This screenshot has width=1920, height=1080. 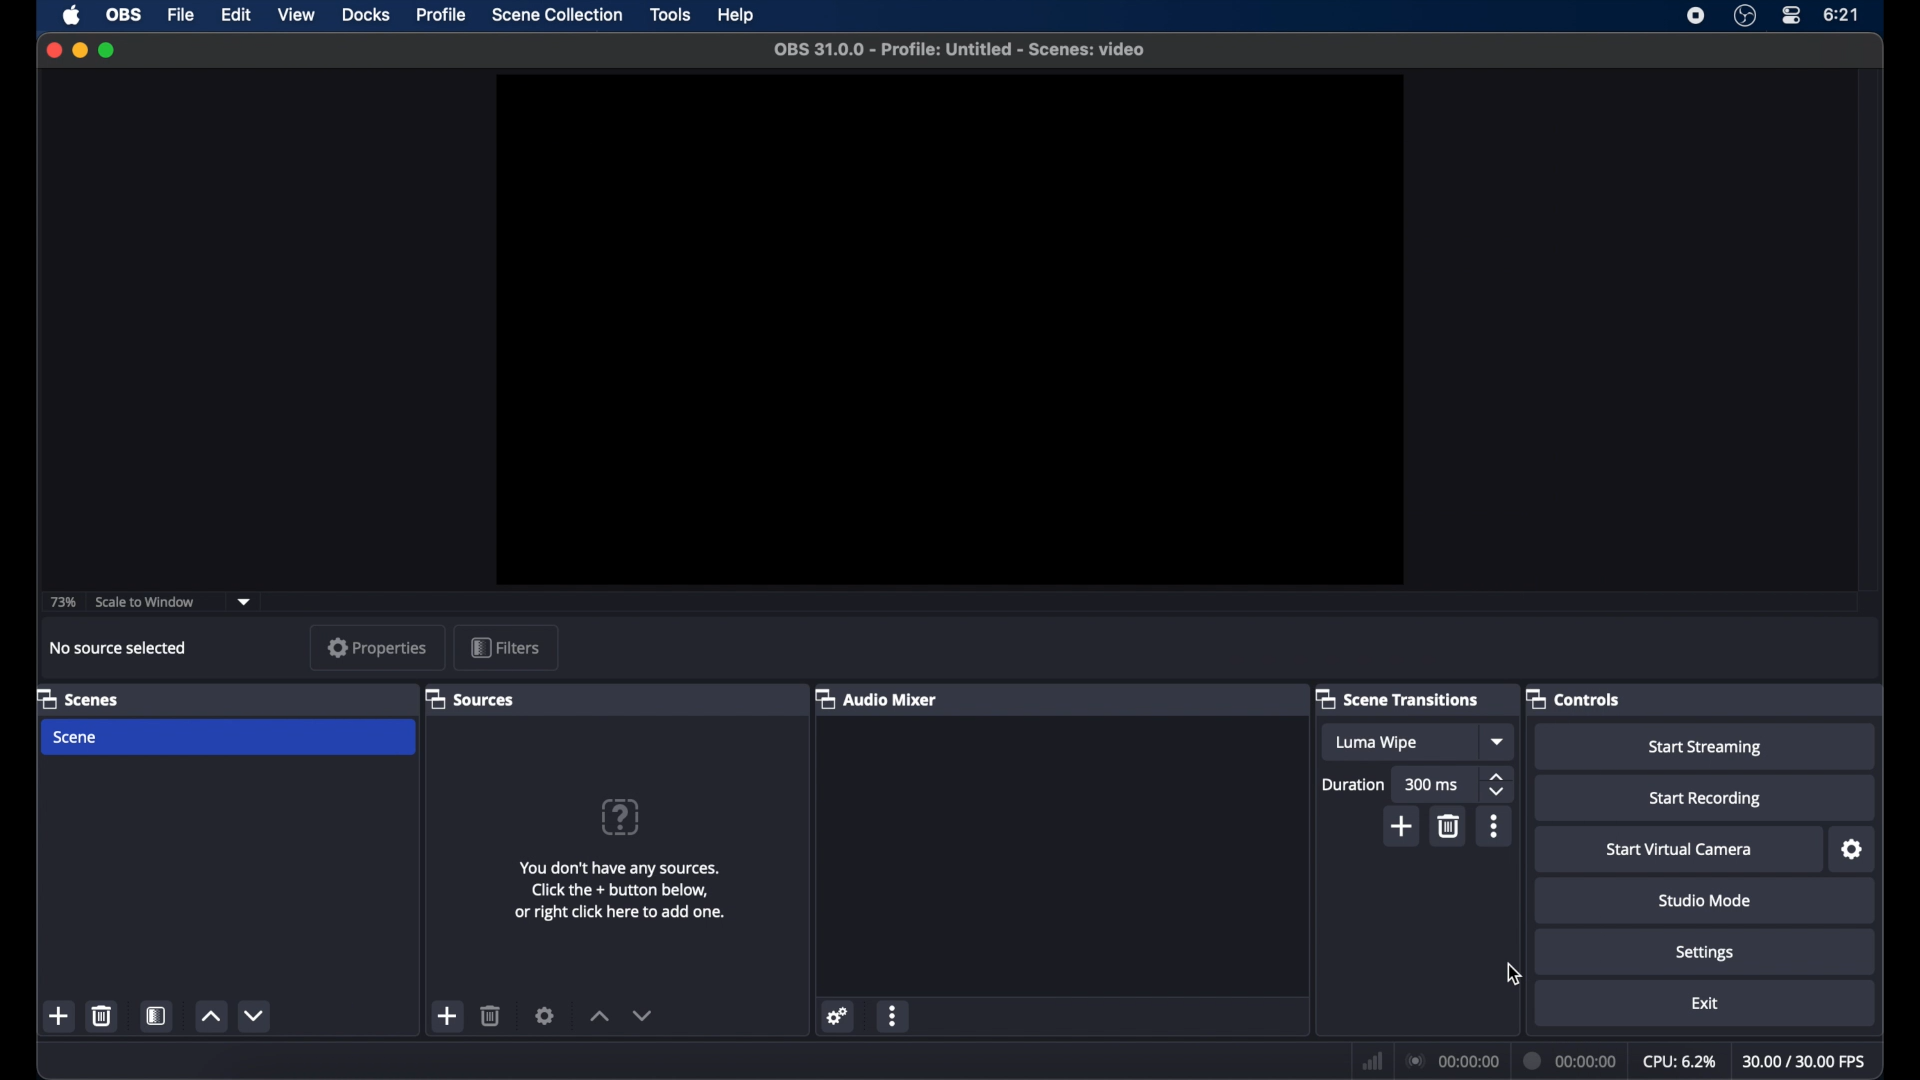 I want to click on delete, so click(x=101, y=1015).